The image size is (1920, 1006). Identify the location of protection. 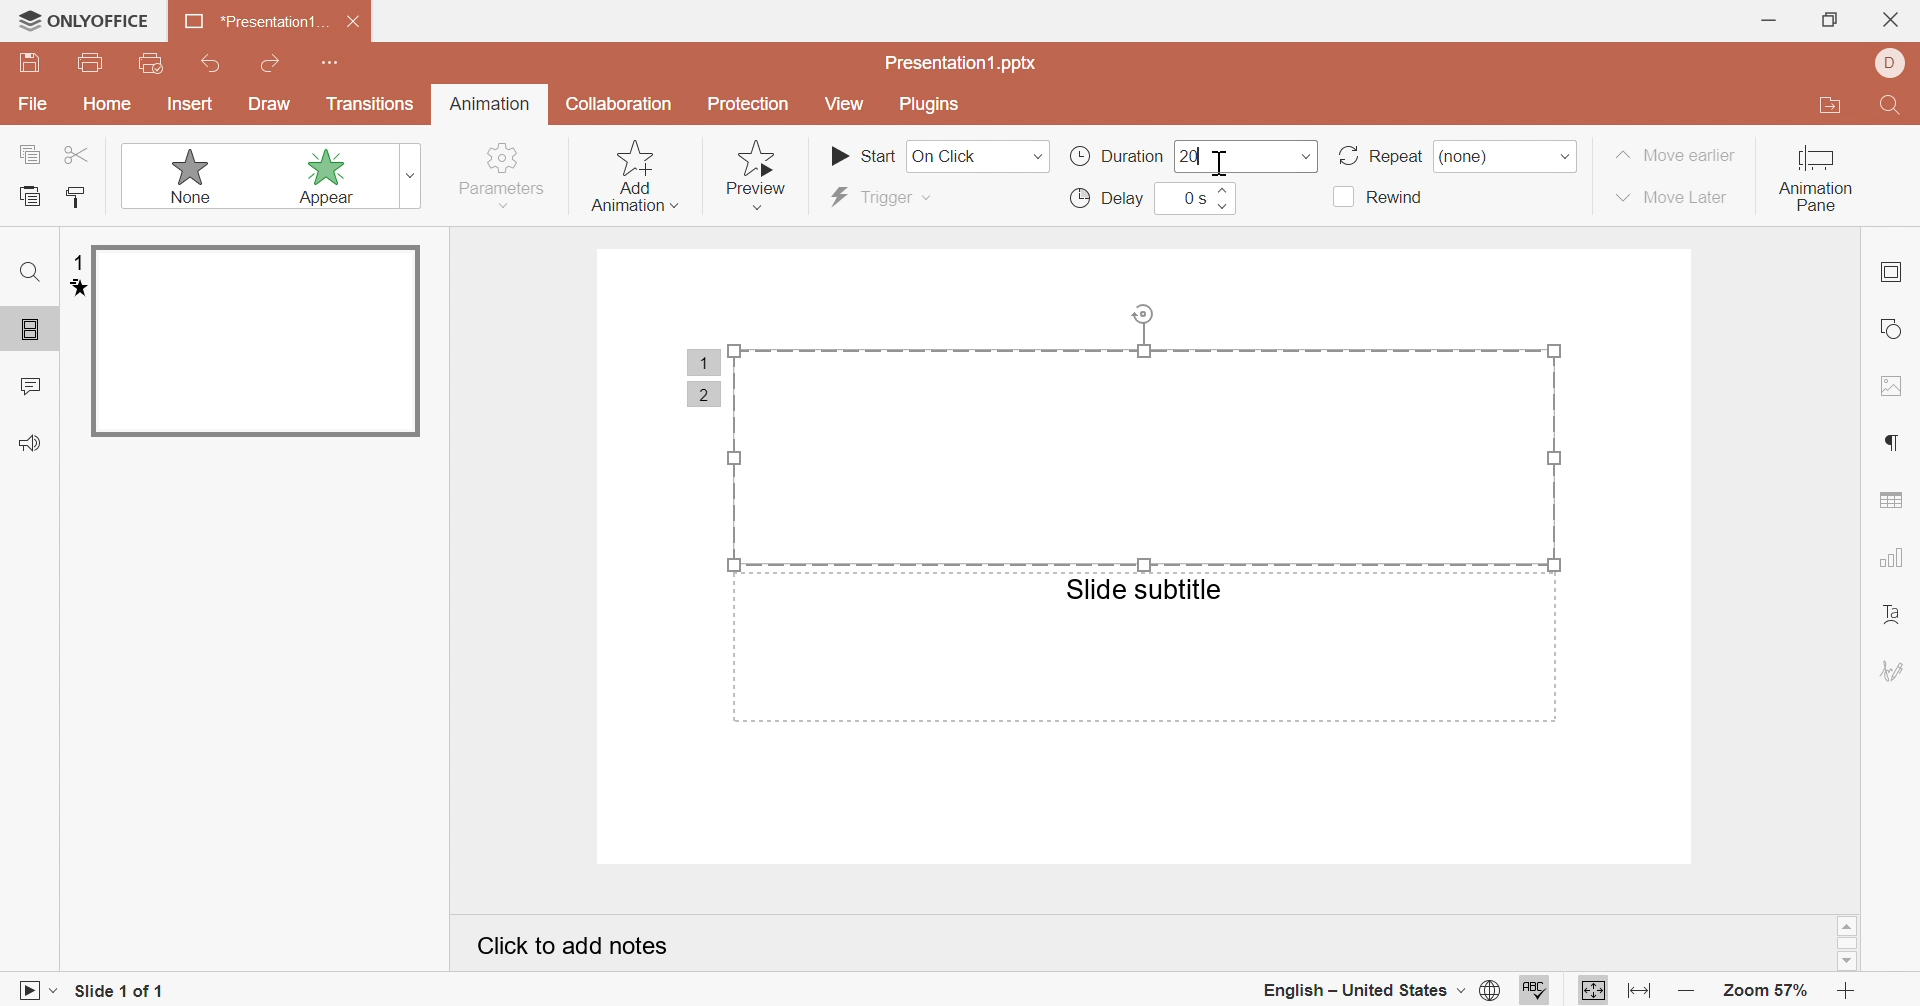
(747, 105).